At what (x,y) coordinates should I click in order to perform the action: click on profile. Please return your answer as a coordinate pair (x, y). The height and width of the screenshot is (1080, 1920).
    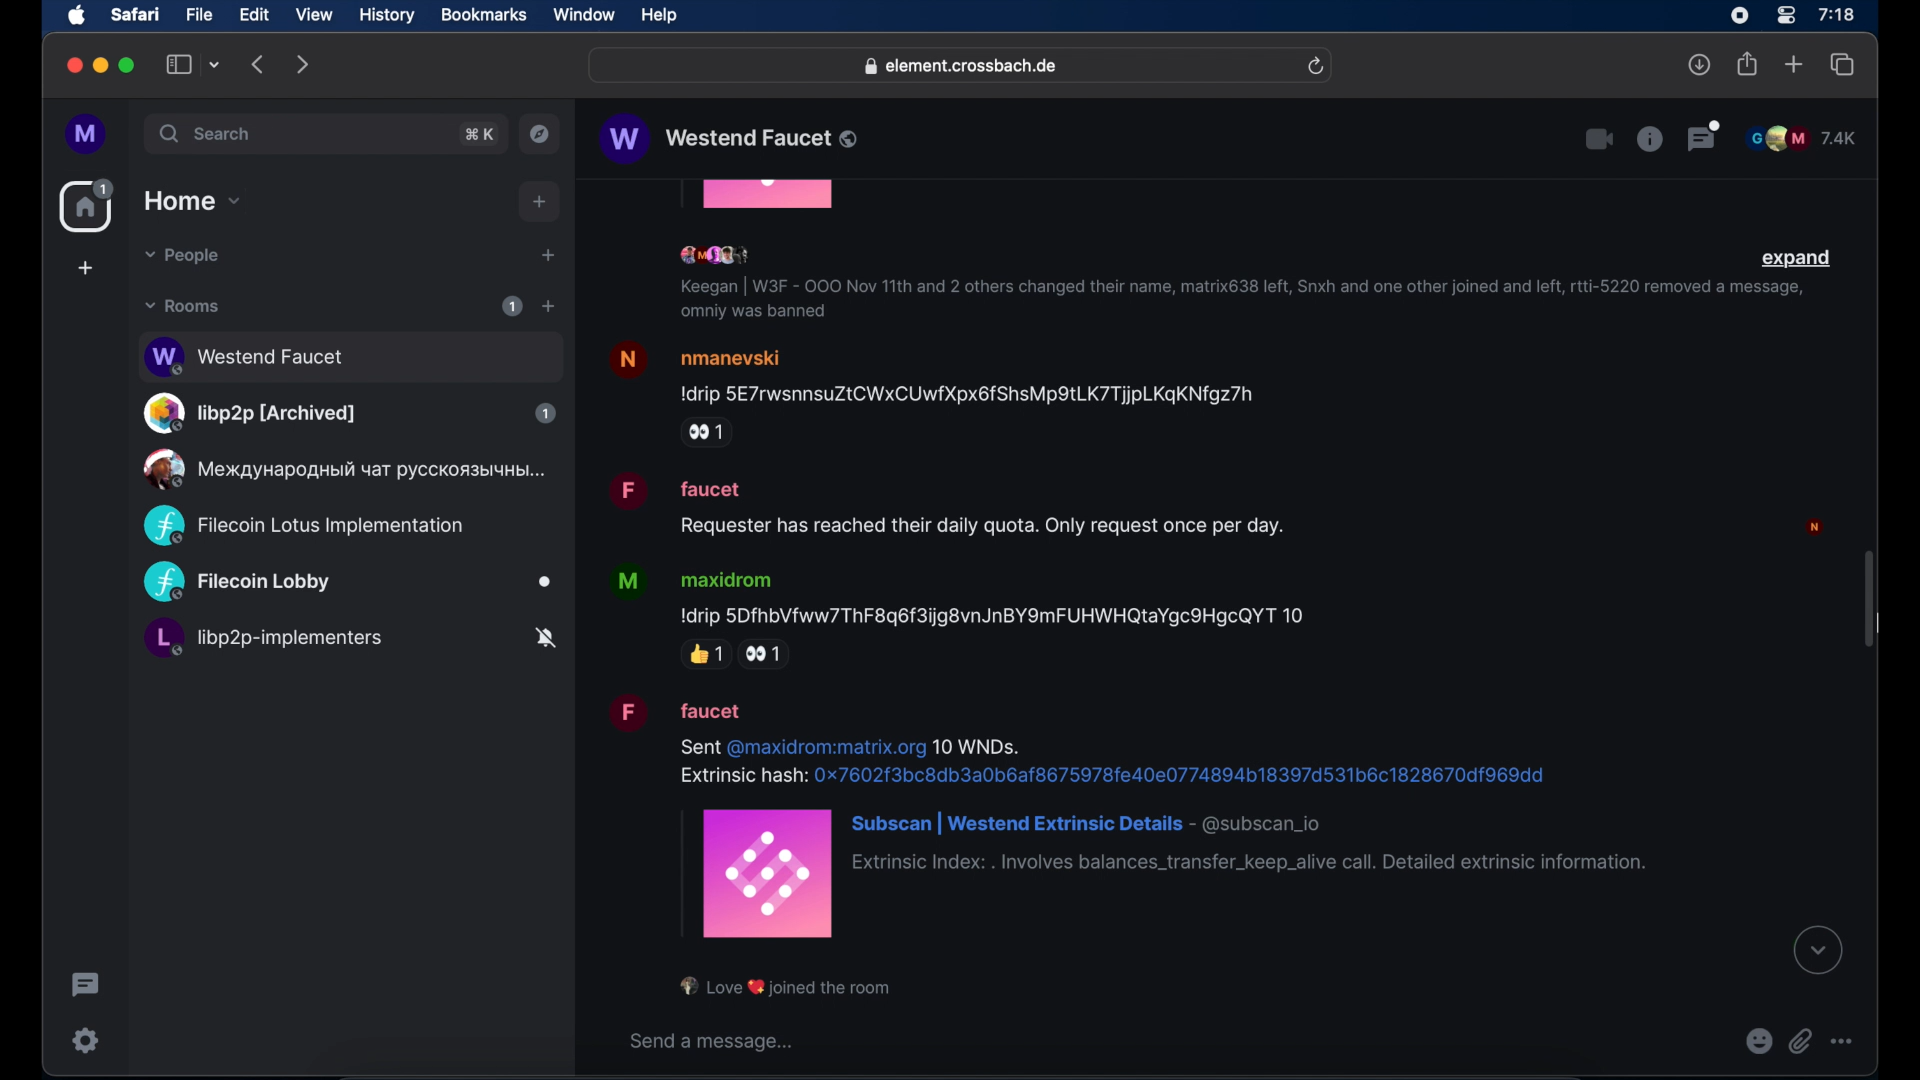
    Looking at the image, I should click on (87, 135).